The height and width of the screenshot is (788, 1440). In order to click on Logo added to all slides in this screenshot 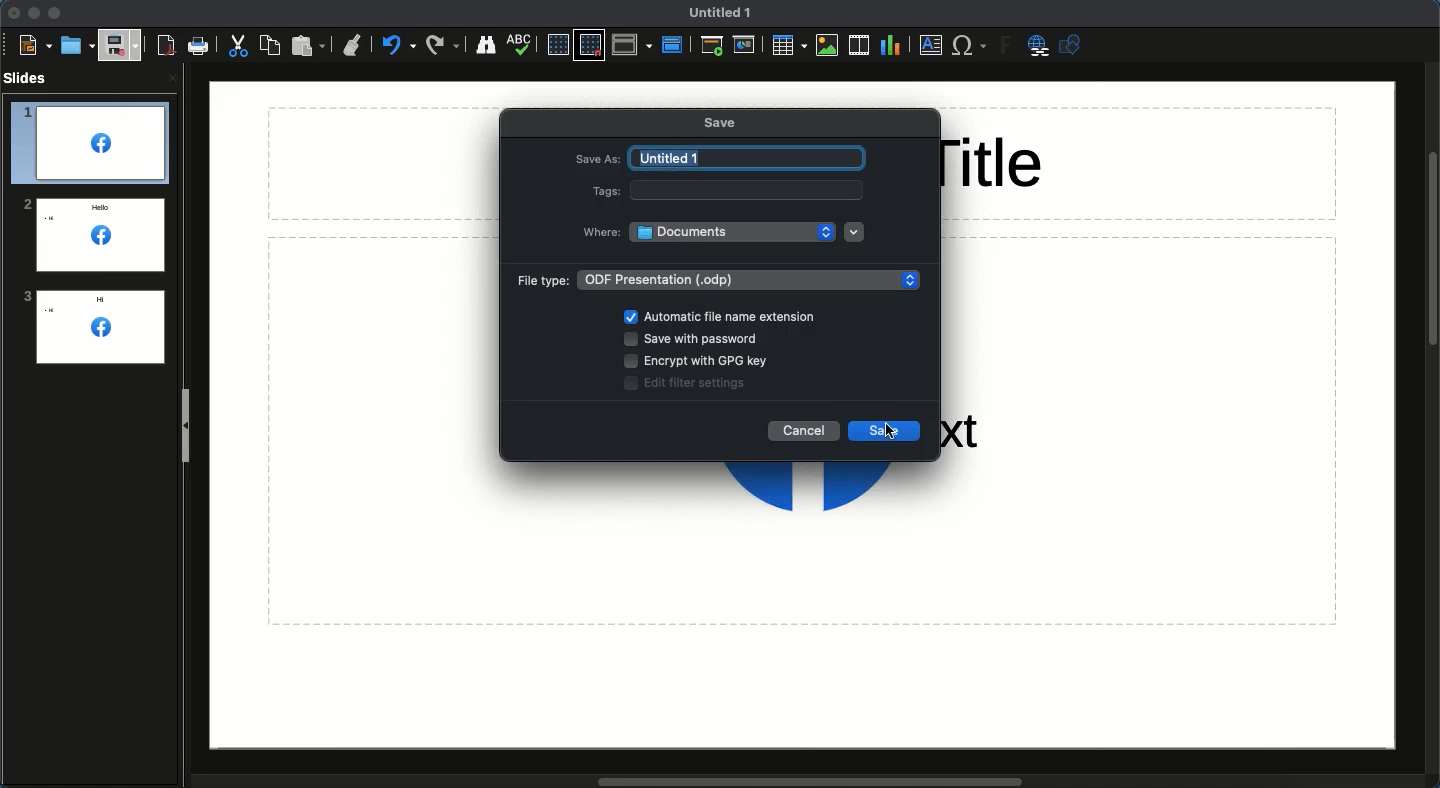, I will do `click(91, 233)`.